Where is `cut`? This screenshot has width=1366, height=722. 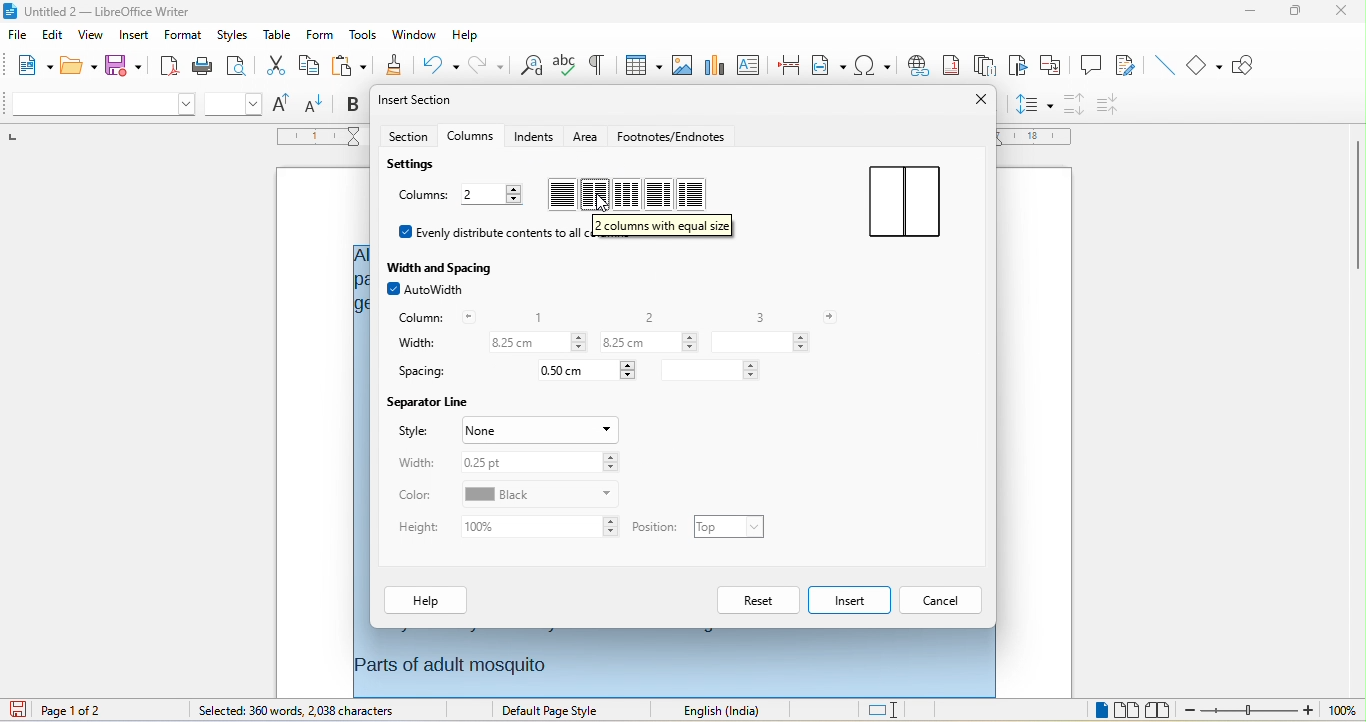
cut is located at coordinates (273, 66).